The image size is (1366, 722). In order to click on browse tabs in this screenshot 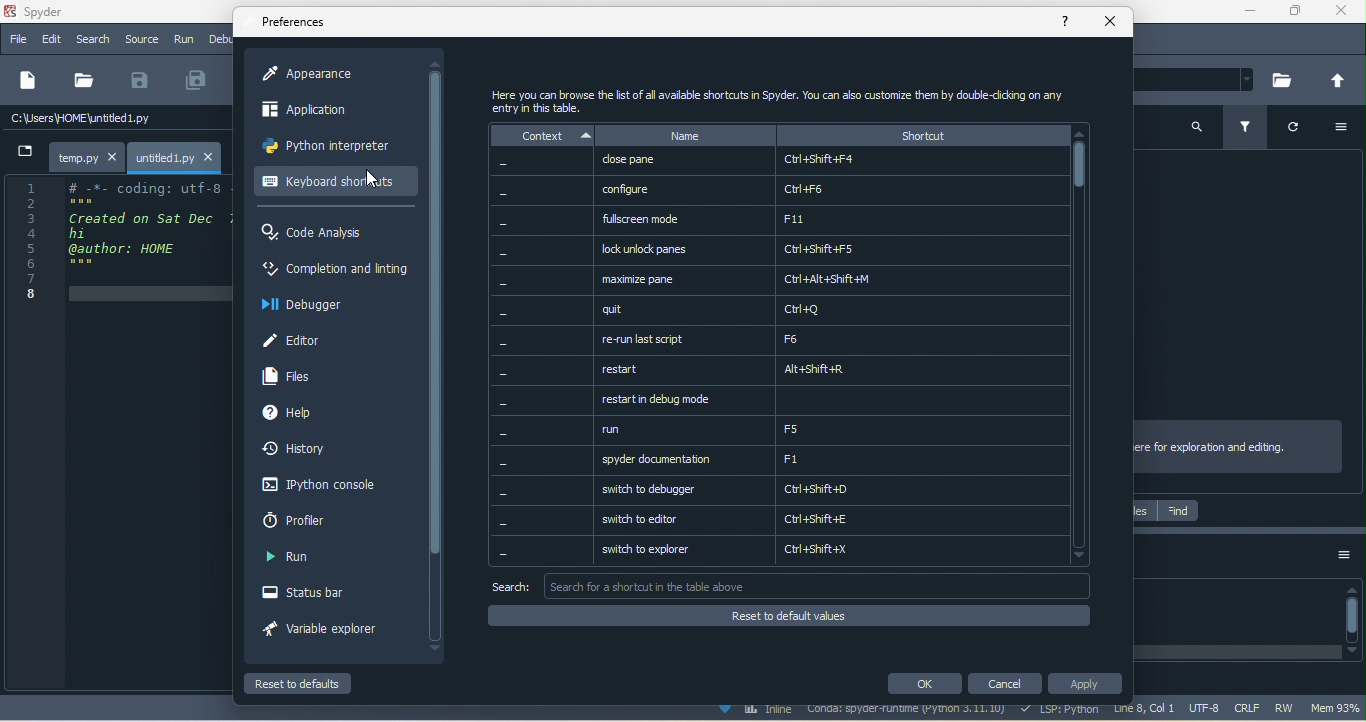, I will do `click(23, 151)`.